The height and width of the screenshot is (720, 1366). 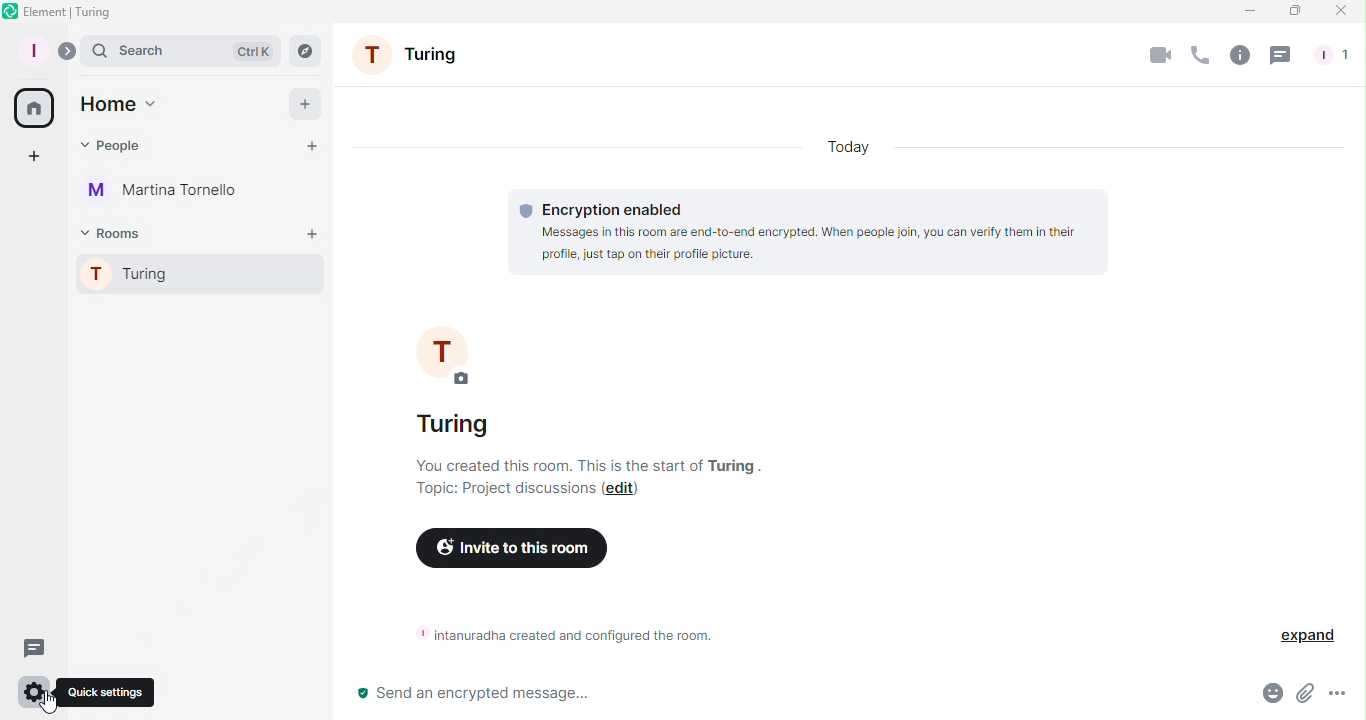 I want to click on Write message, so click(x=786, y=696).